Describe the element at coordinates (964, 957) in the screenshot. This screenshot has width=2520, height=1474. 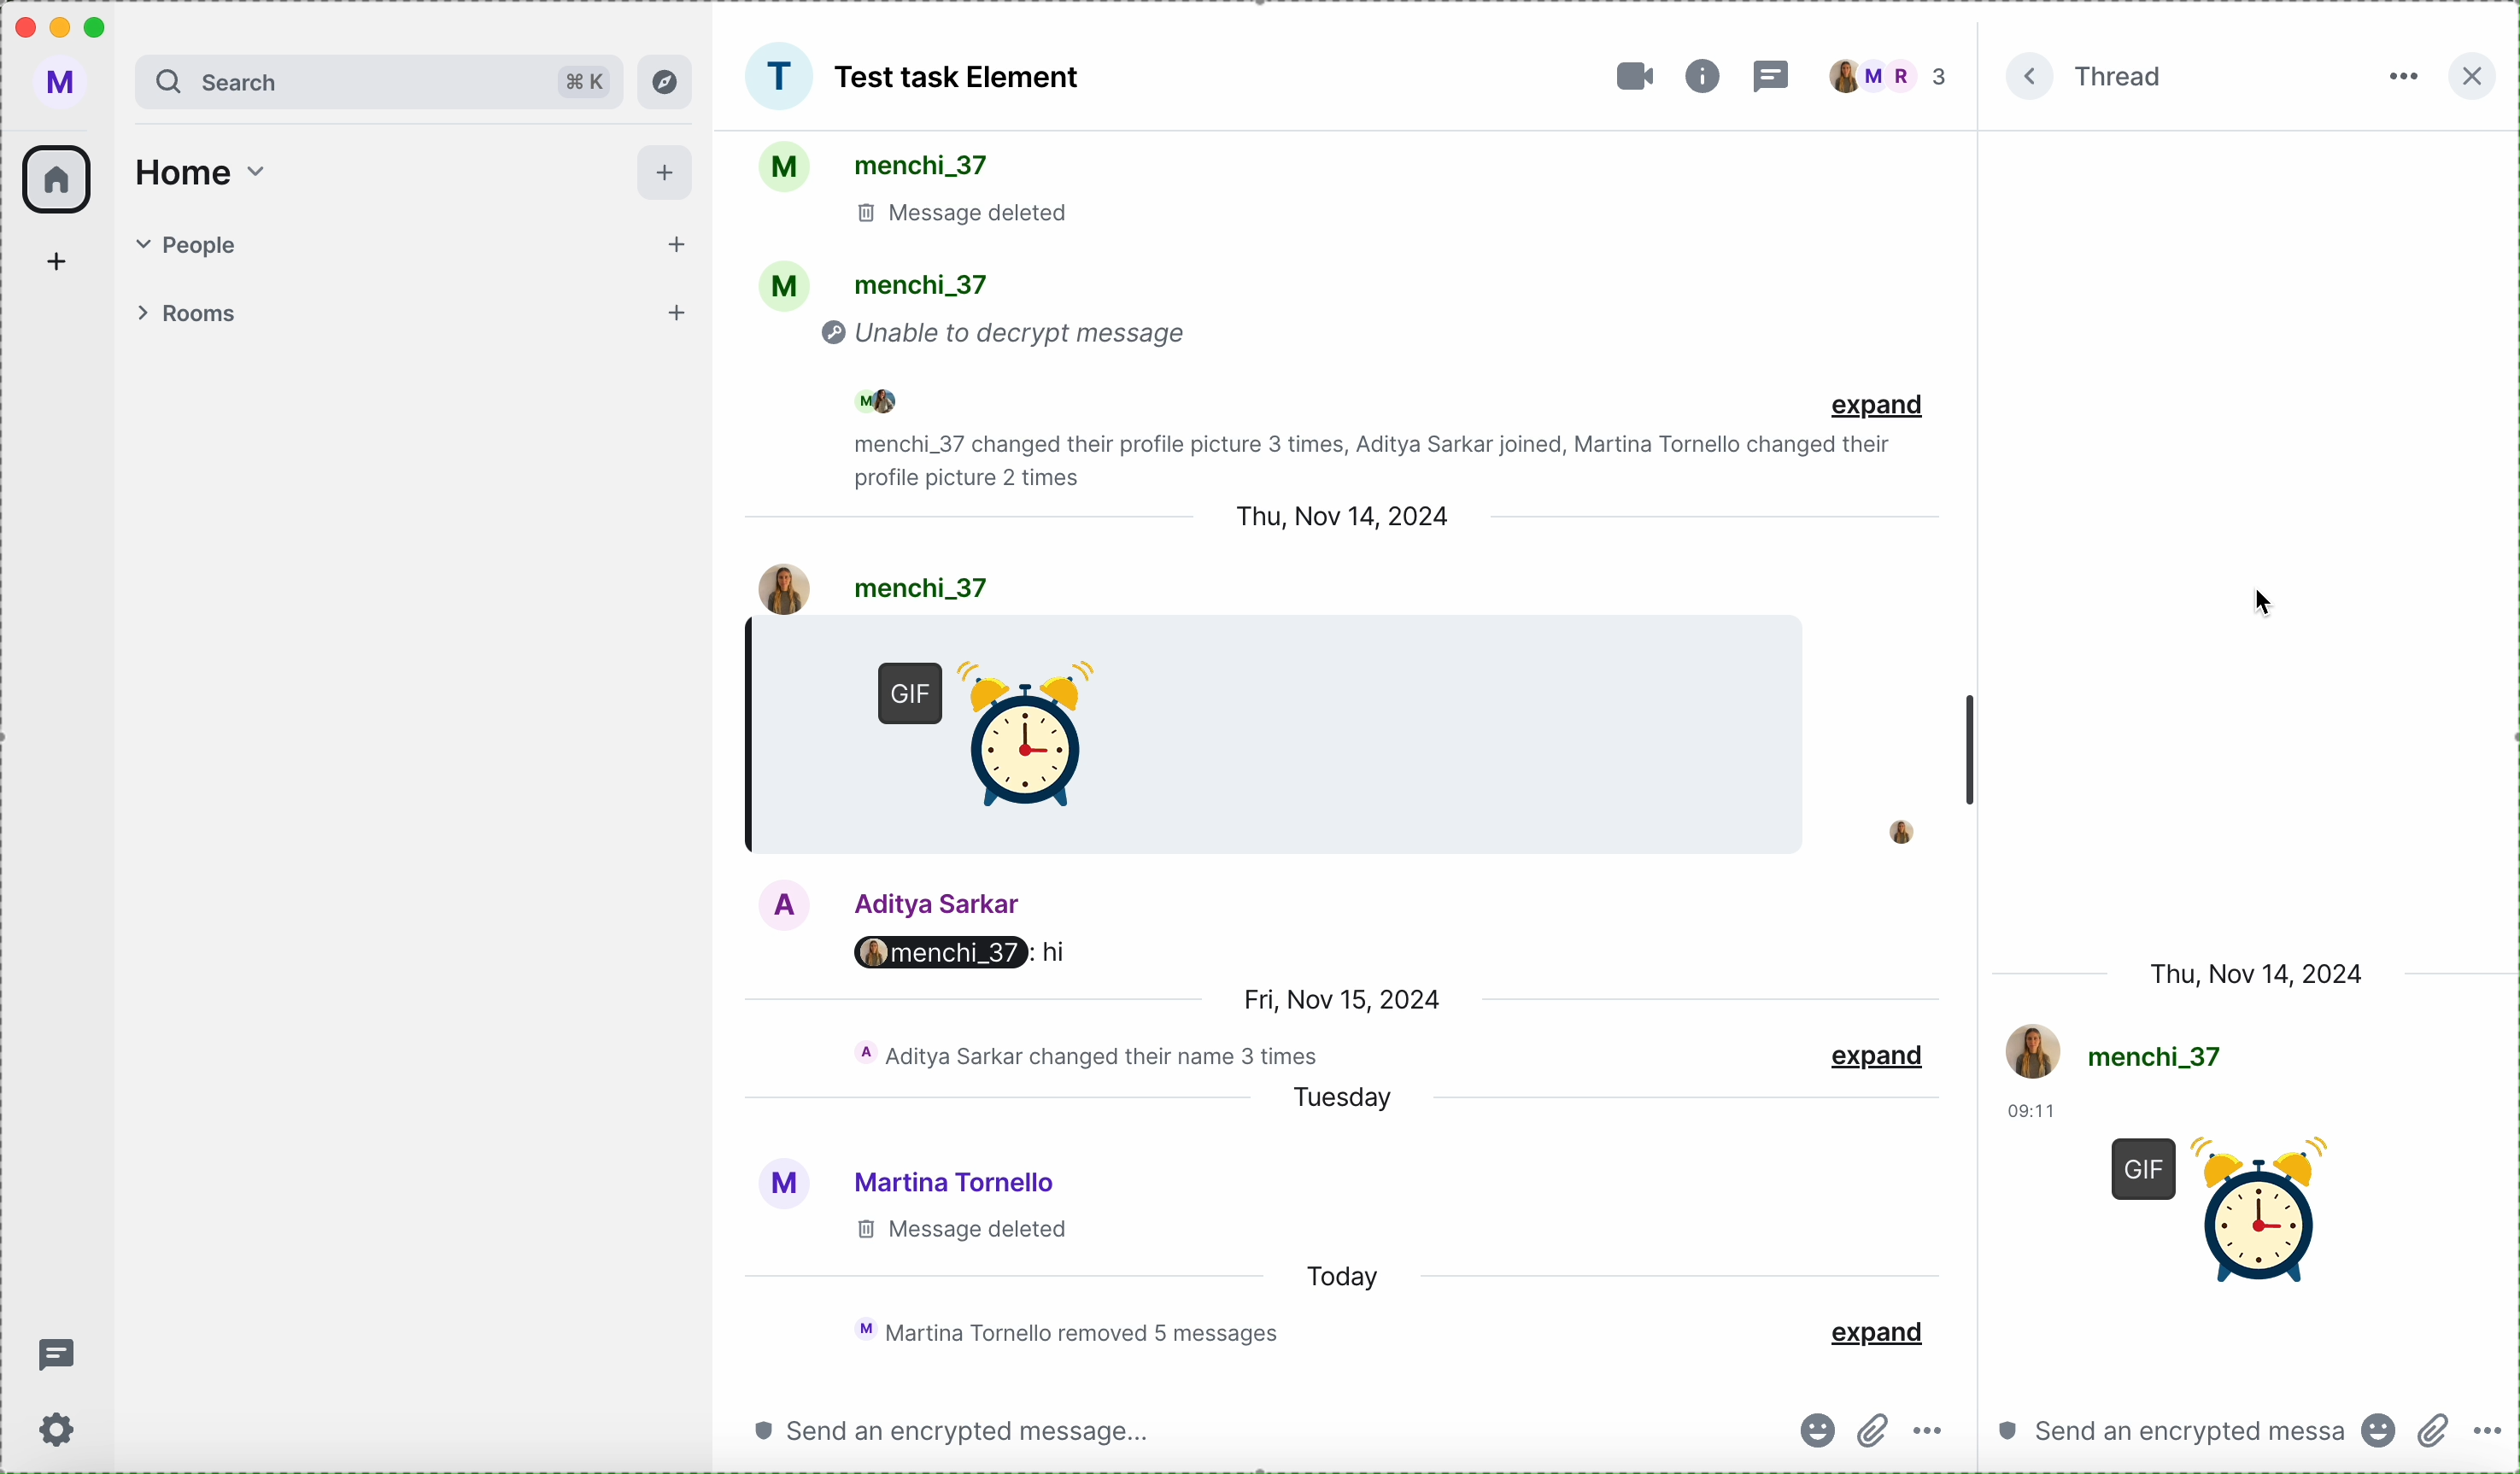
I see `Aditya's message` at that location.